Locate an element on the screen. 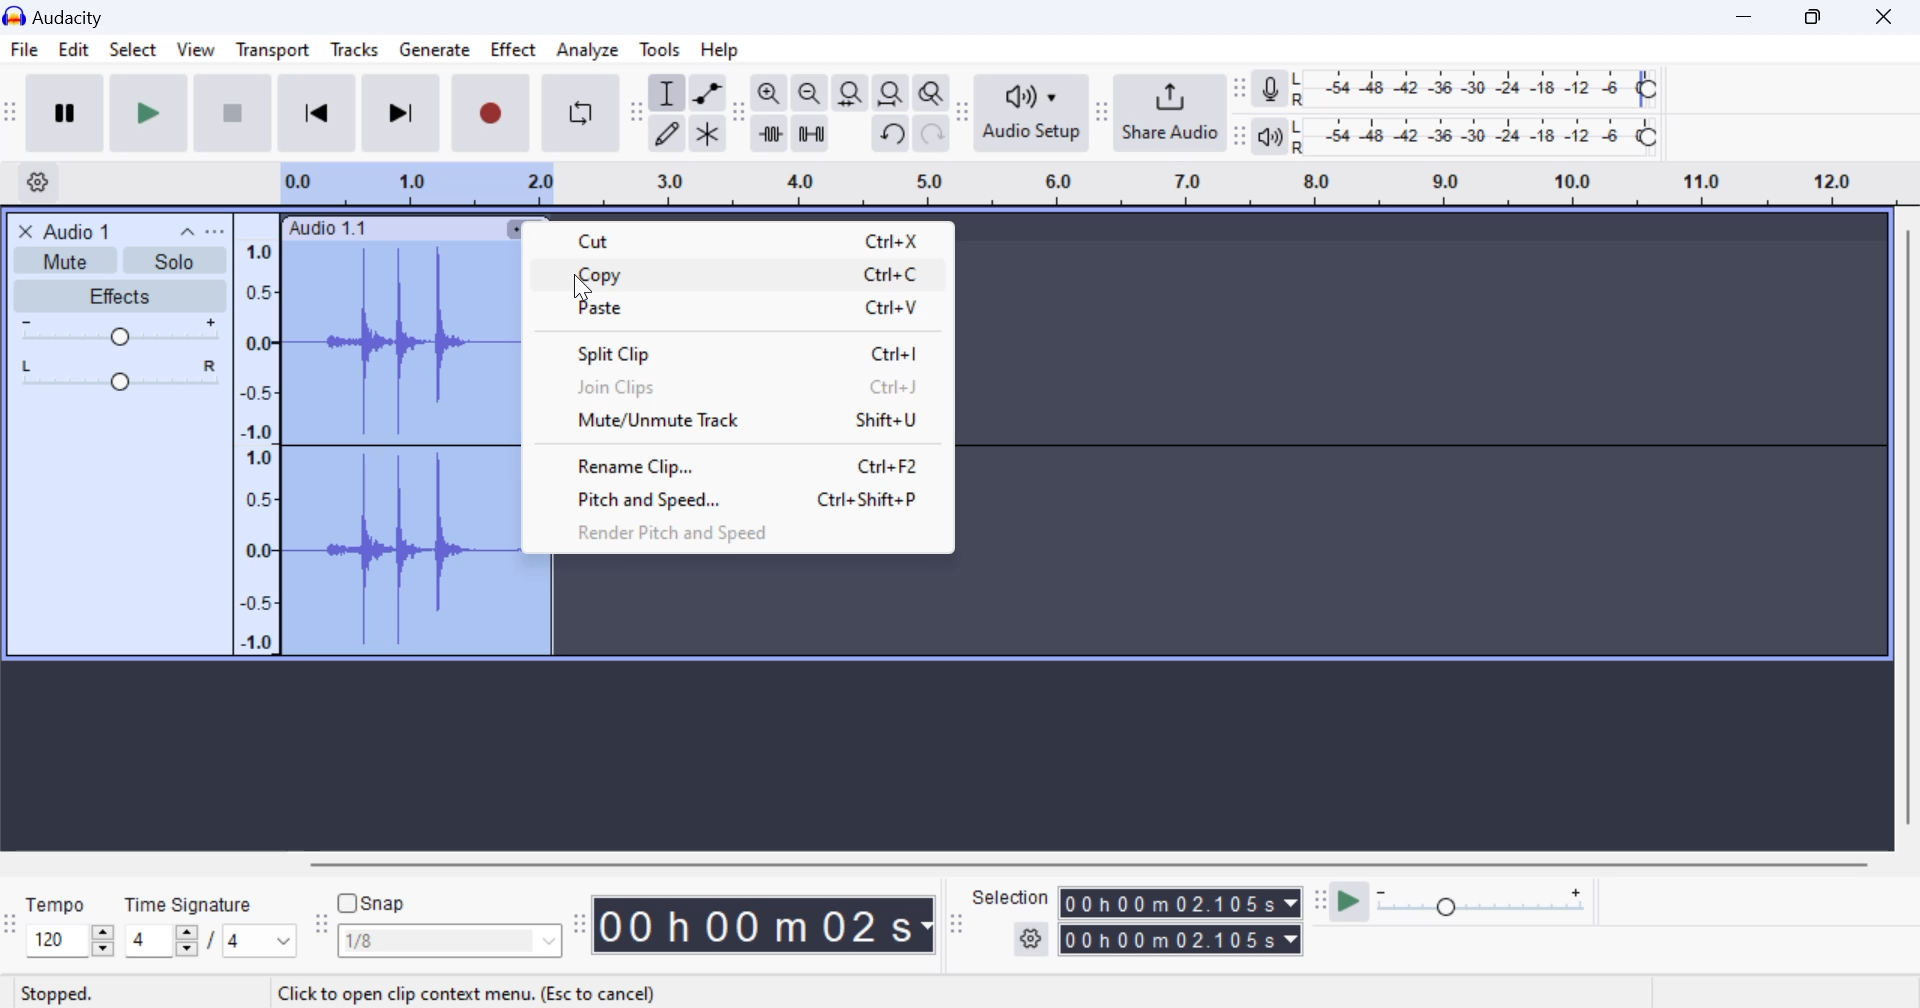  Audio Clip is located at coordinates (392, 449).